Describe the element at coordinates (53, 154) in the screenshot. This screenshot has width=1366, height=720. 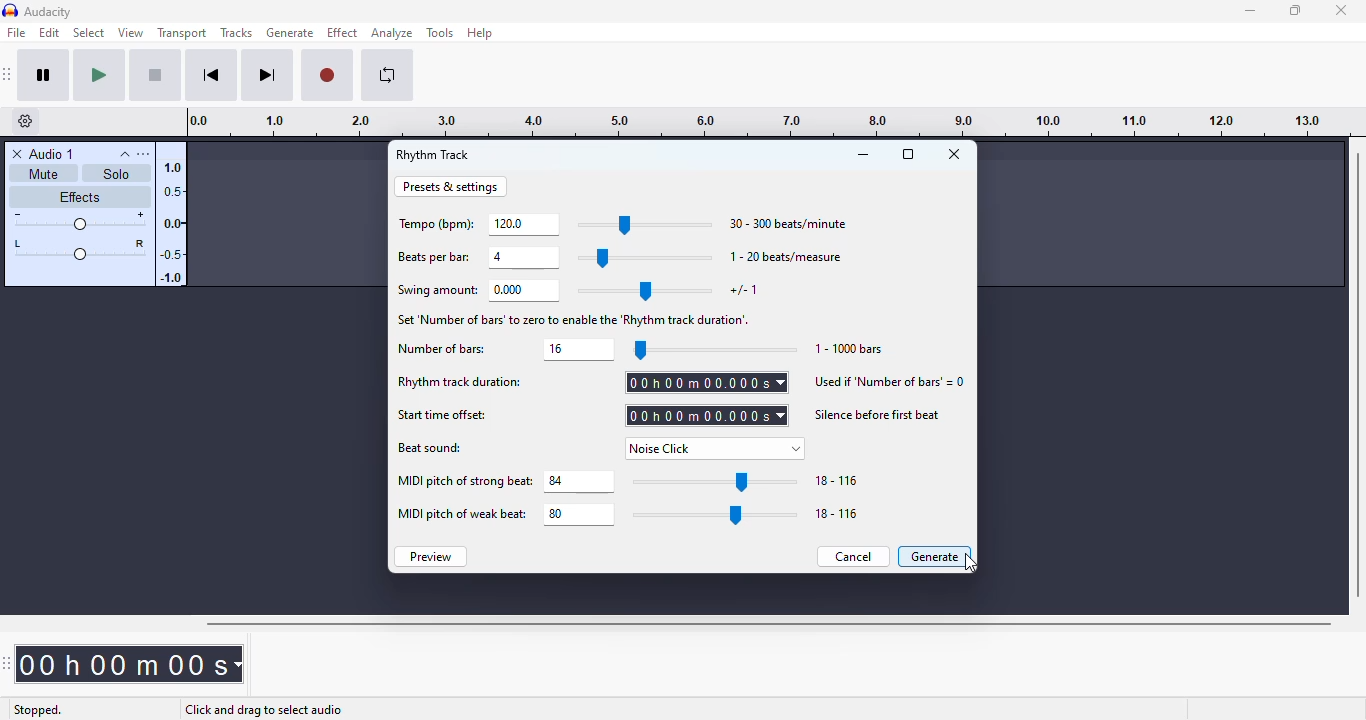
I see `audio 1` at that location.